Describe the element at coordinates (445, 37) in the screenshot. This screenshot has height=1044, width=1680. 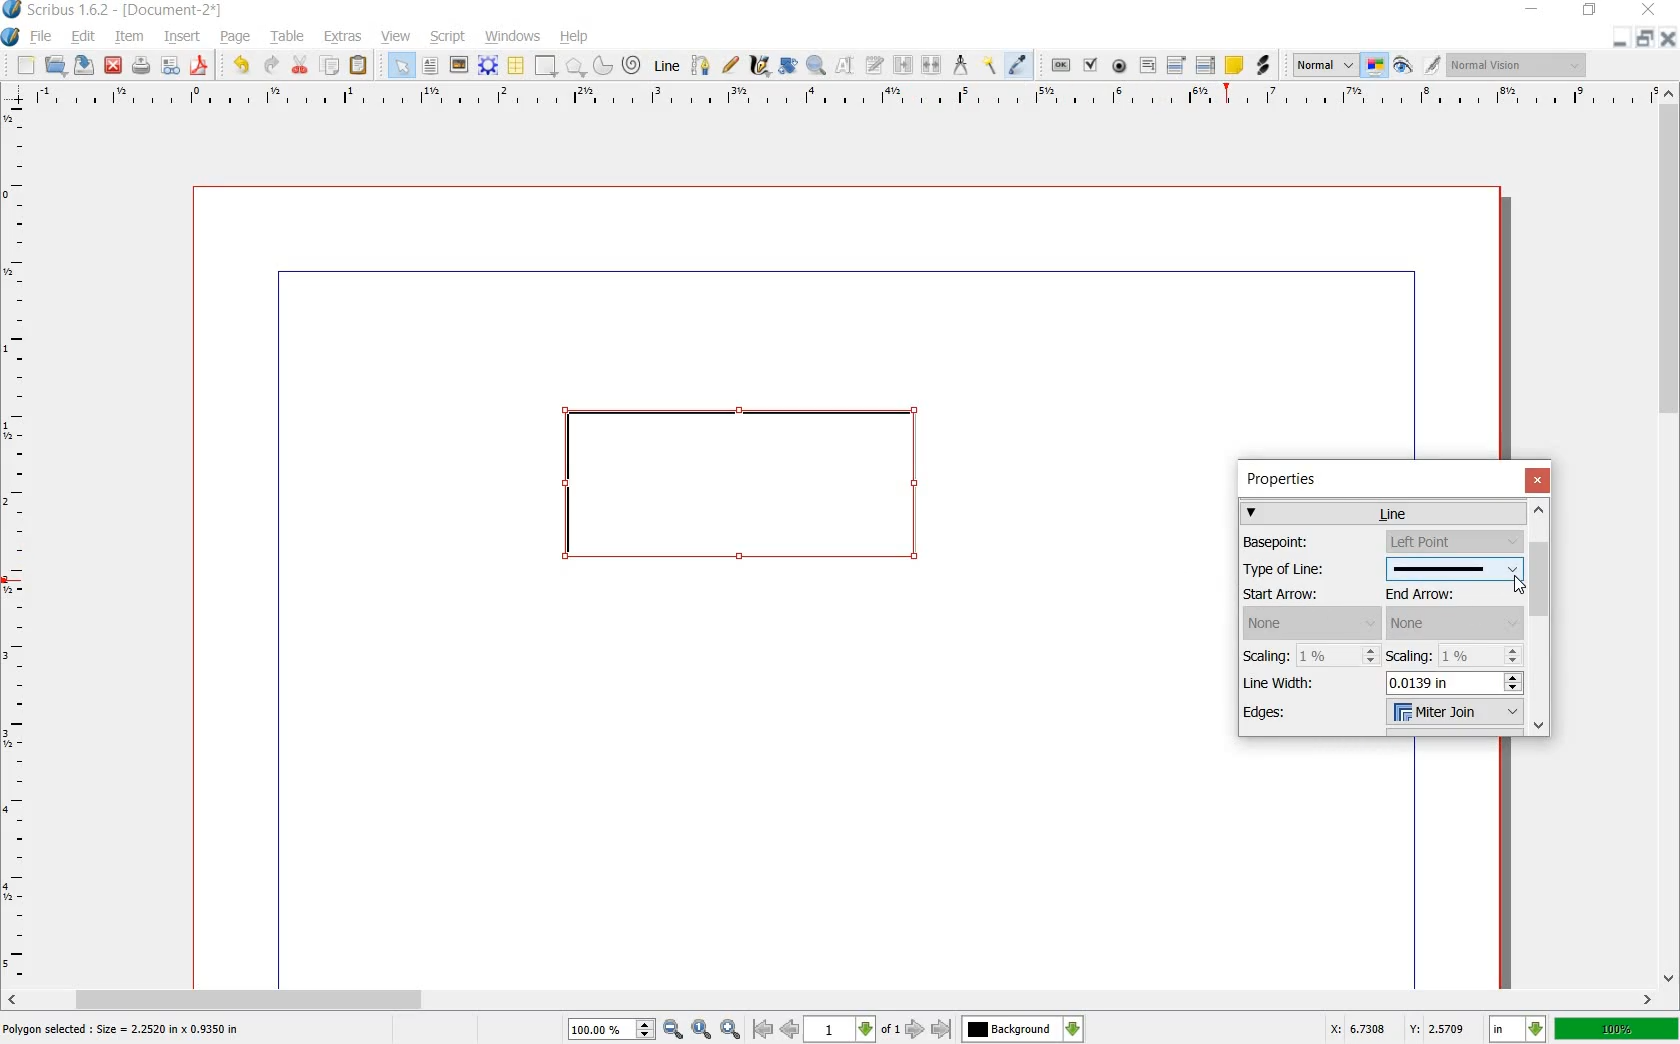
I see `SCRIPT` at that location.